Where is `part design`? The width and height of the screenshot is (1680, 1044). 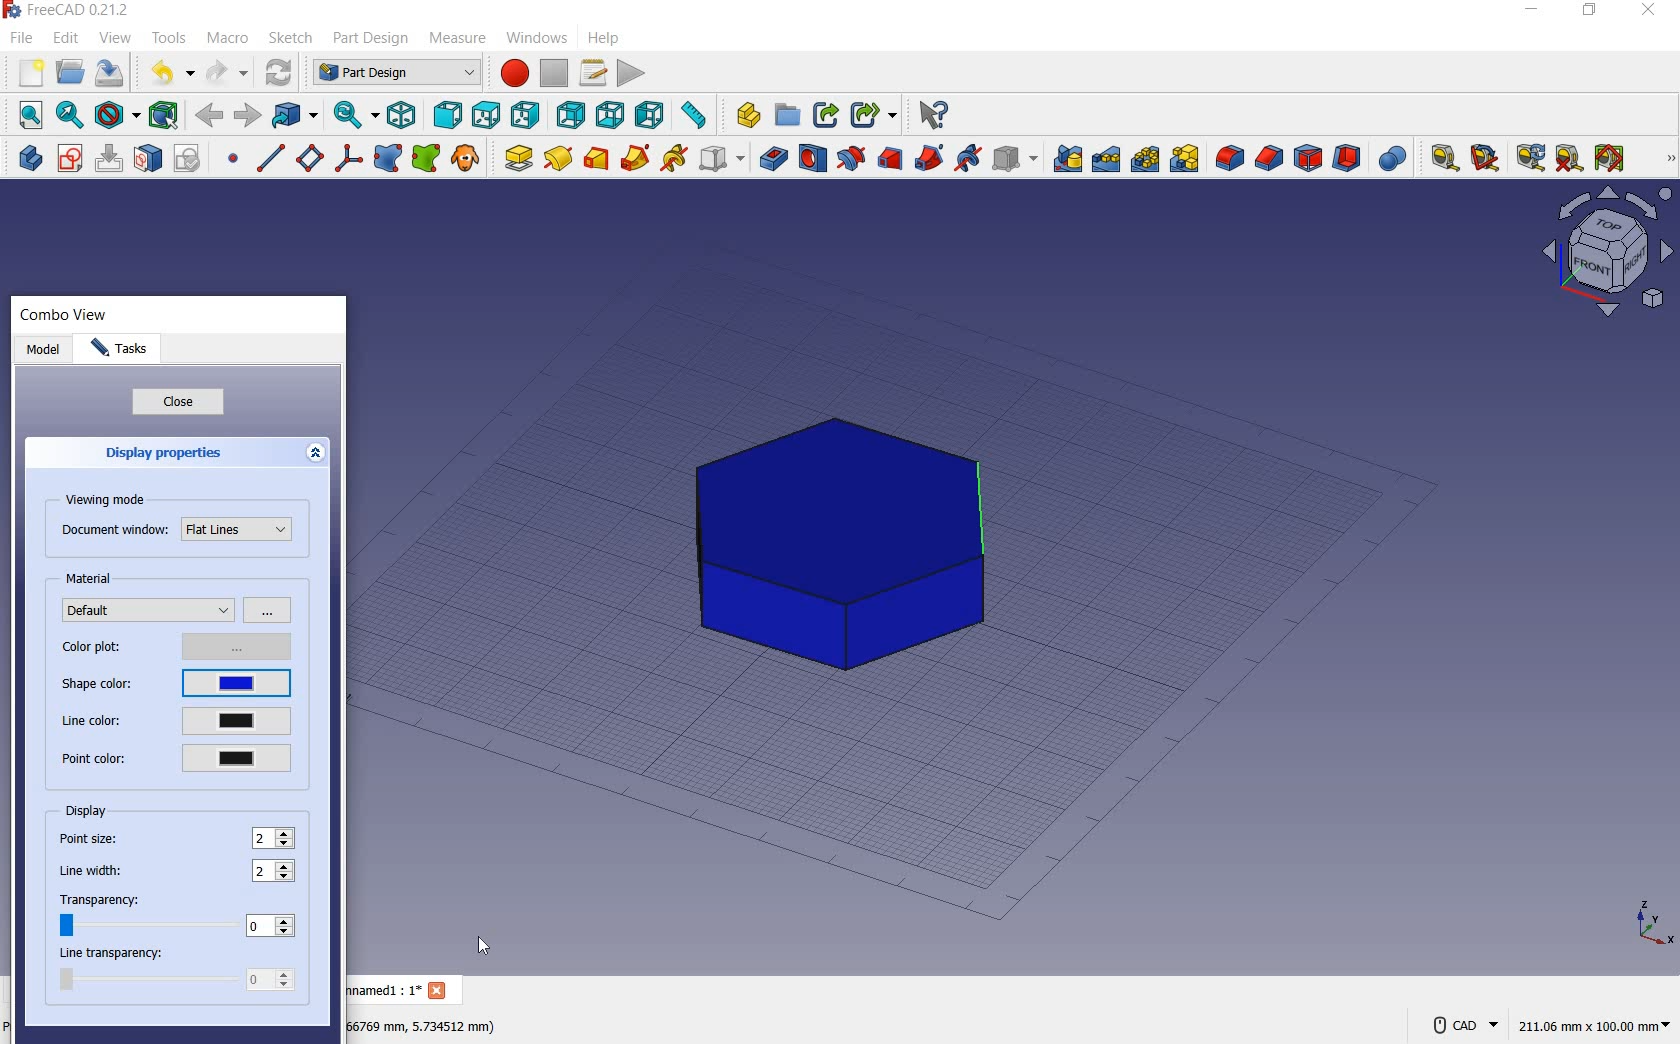
part design is located at coordinates (370, 39).